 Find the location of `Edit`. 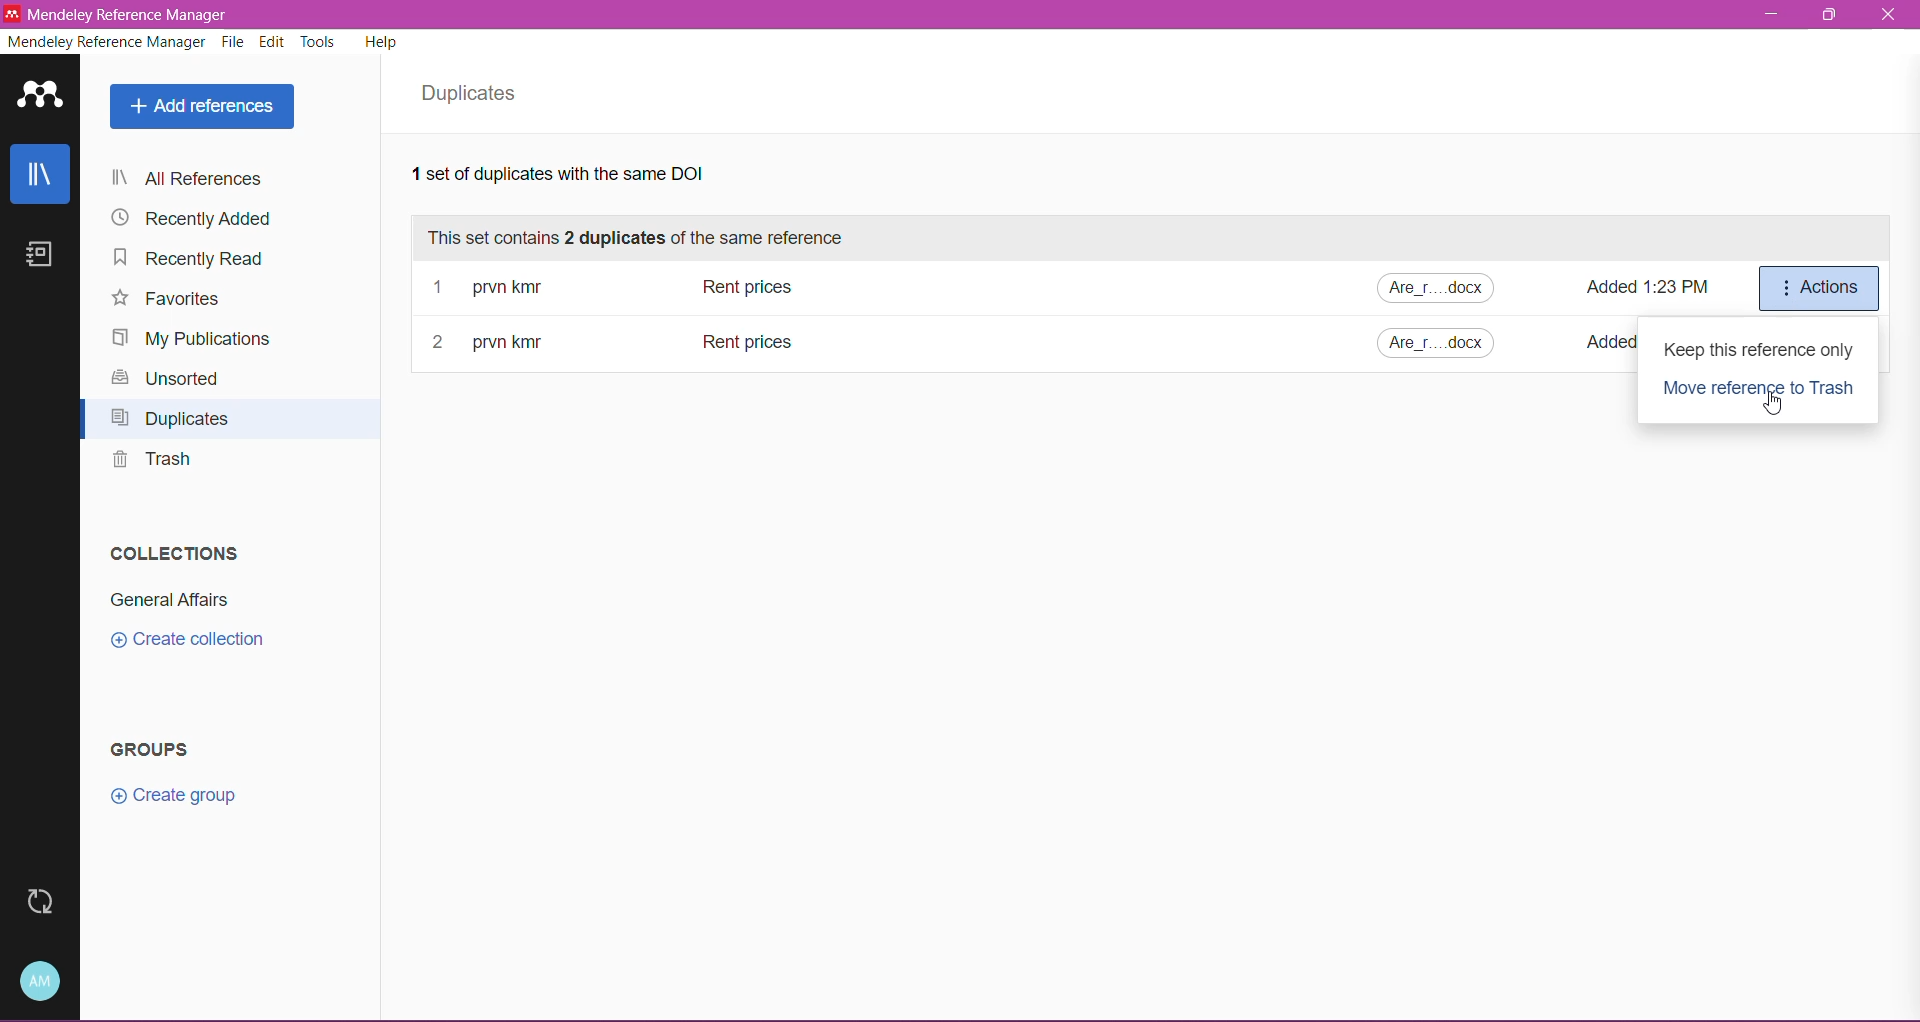

Edit is located at coordinates (273, 42).